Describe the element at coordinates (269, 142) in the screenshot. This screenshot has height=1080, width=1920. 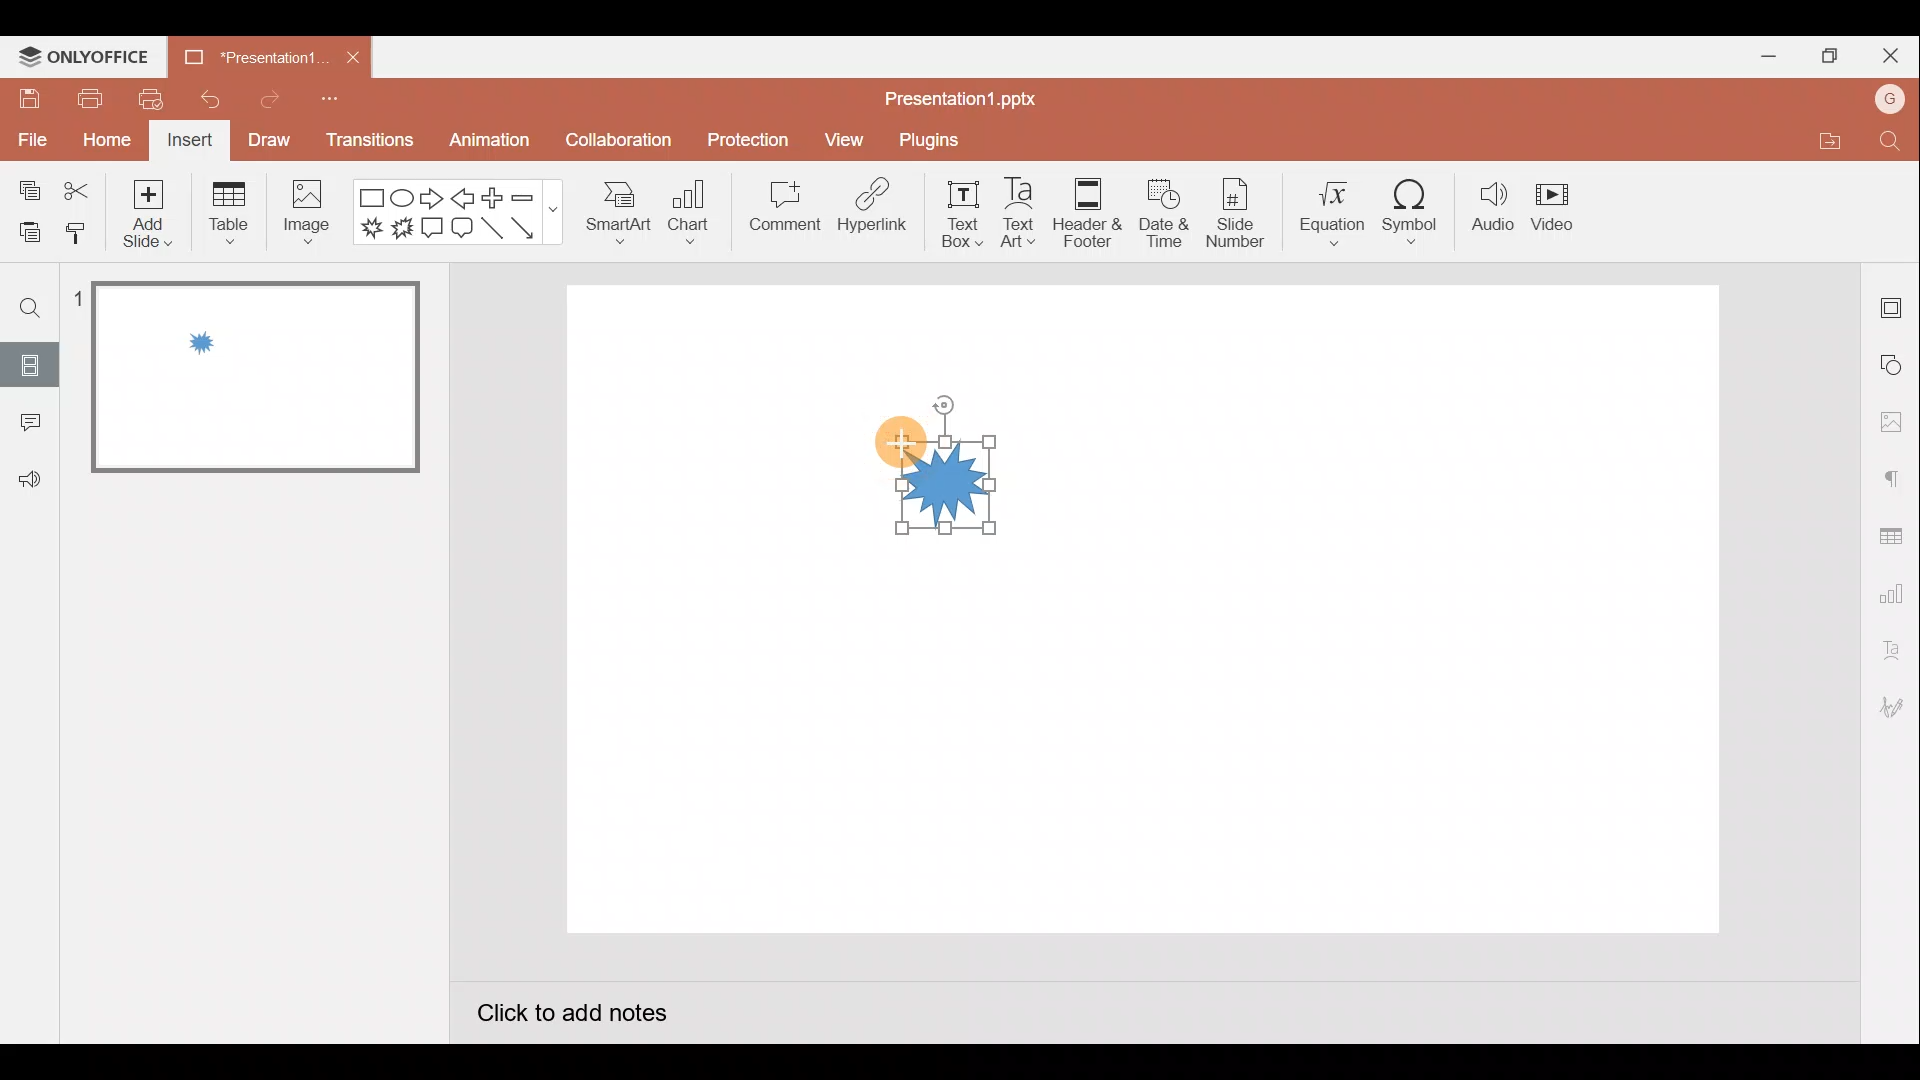
I see `Draw` at that location.